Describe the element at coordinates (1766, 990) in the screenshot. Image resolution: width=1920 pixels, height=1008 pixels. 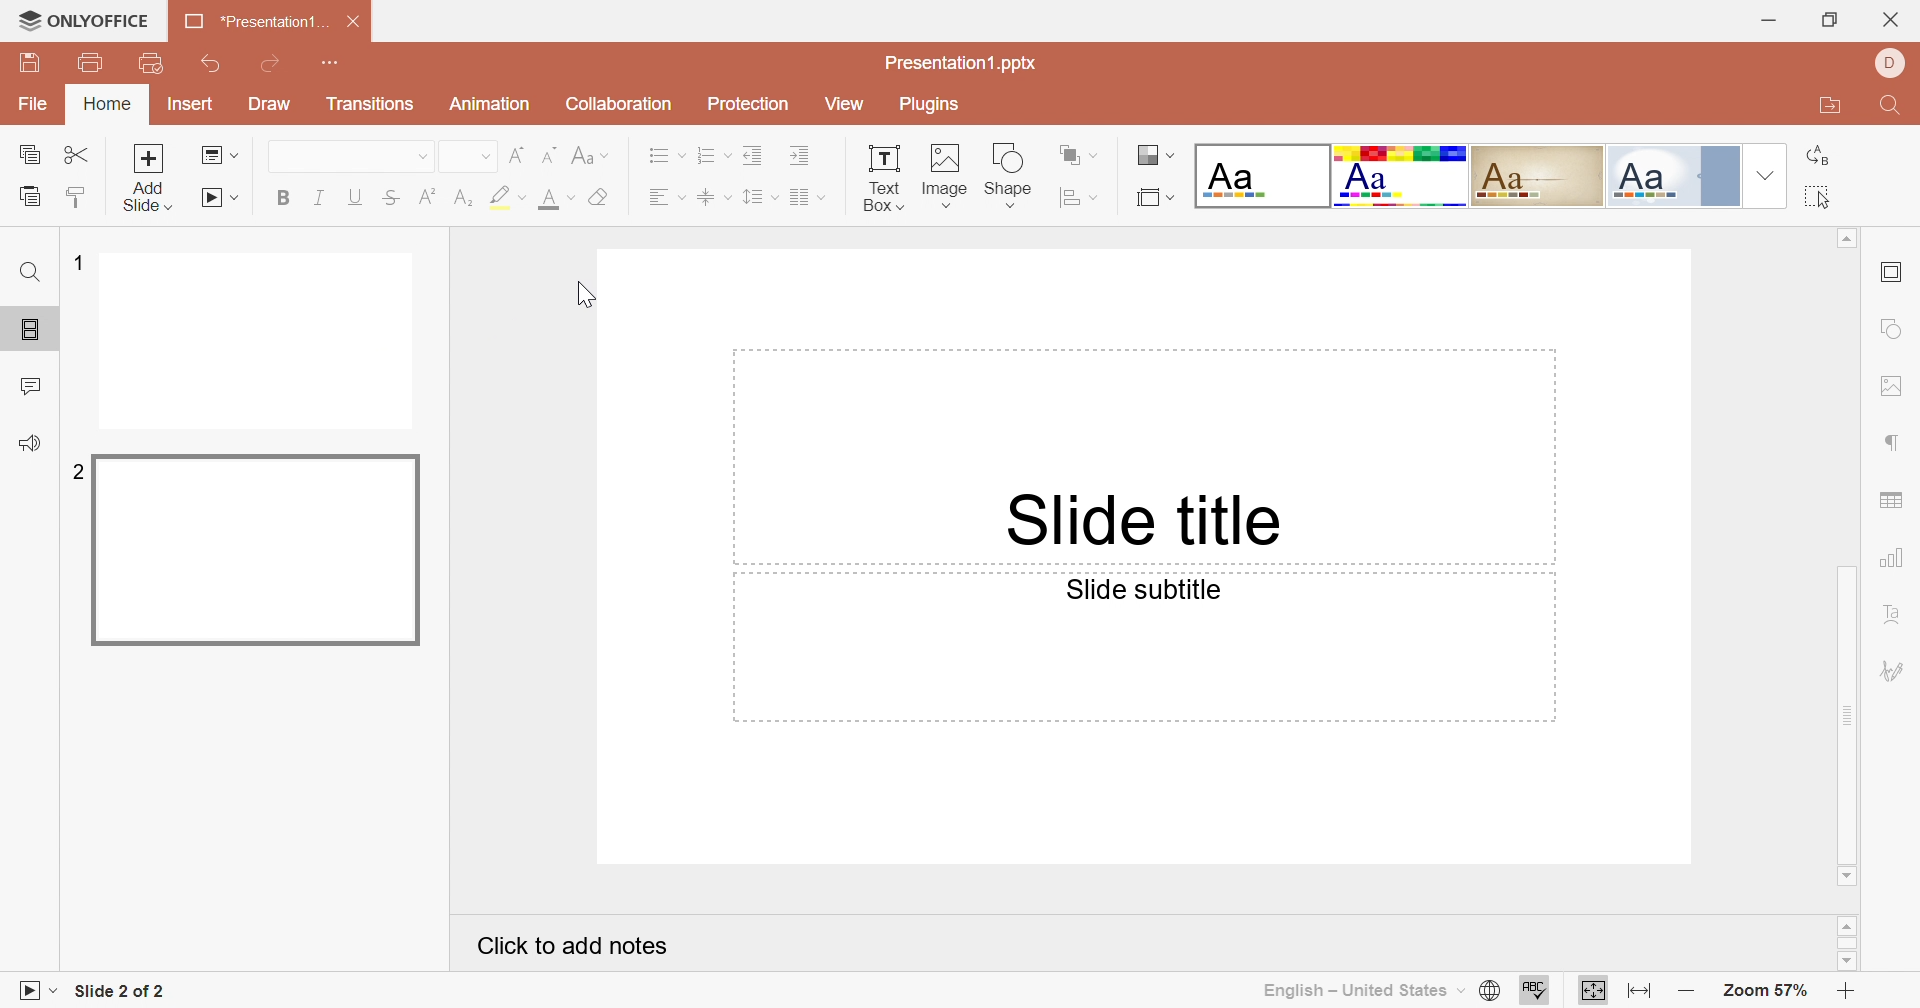
I see `Zoom 57%` at that location.